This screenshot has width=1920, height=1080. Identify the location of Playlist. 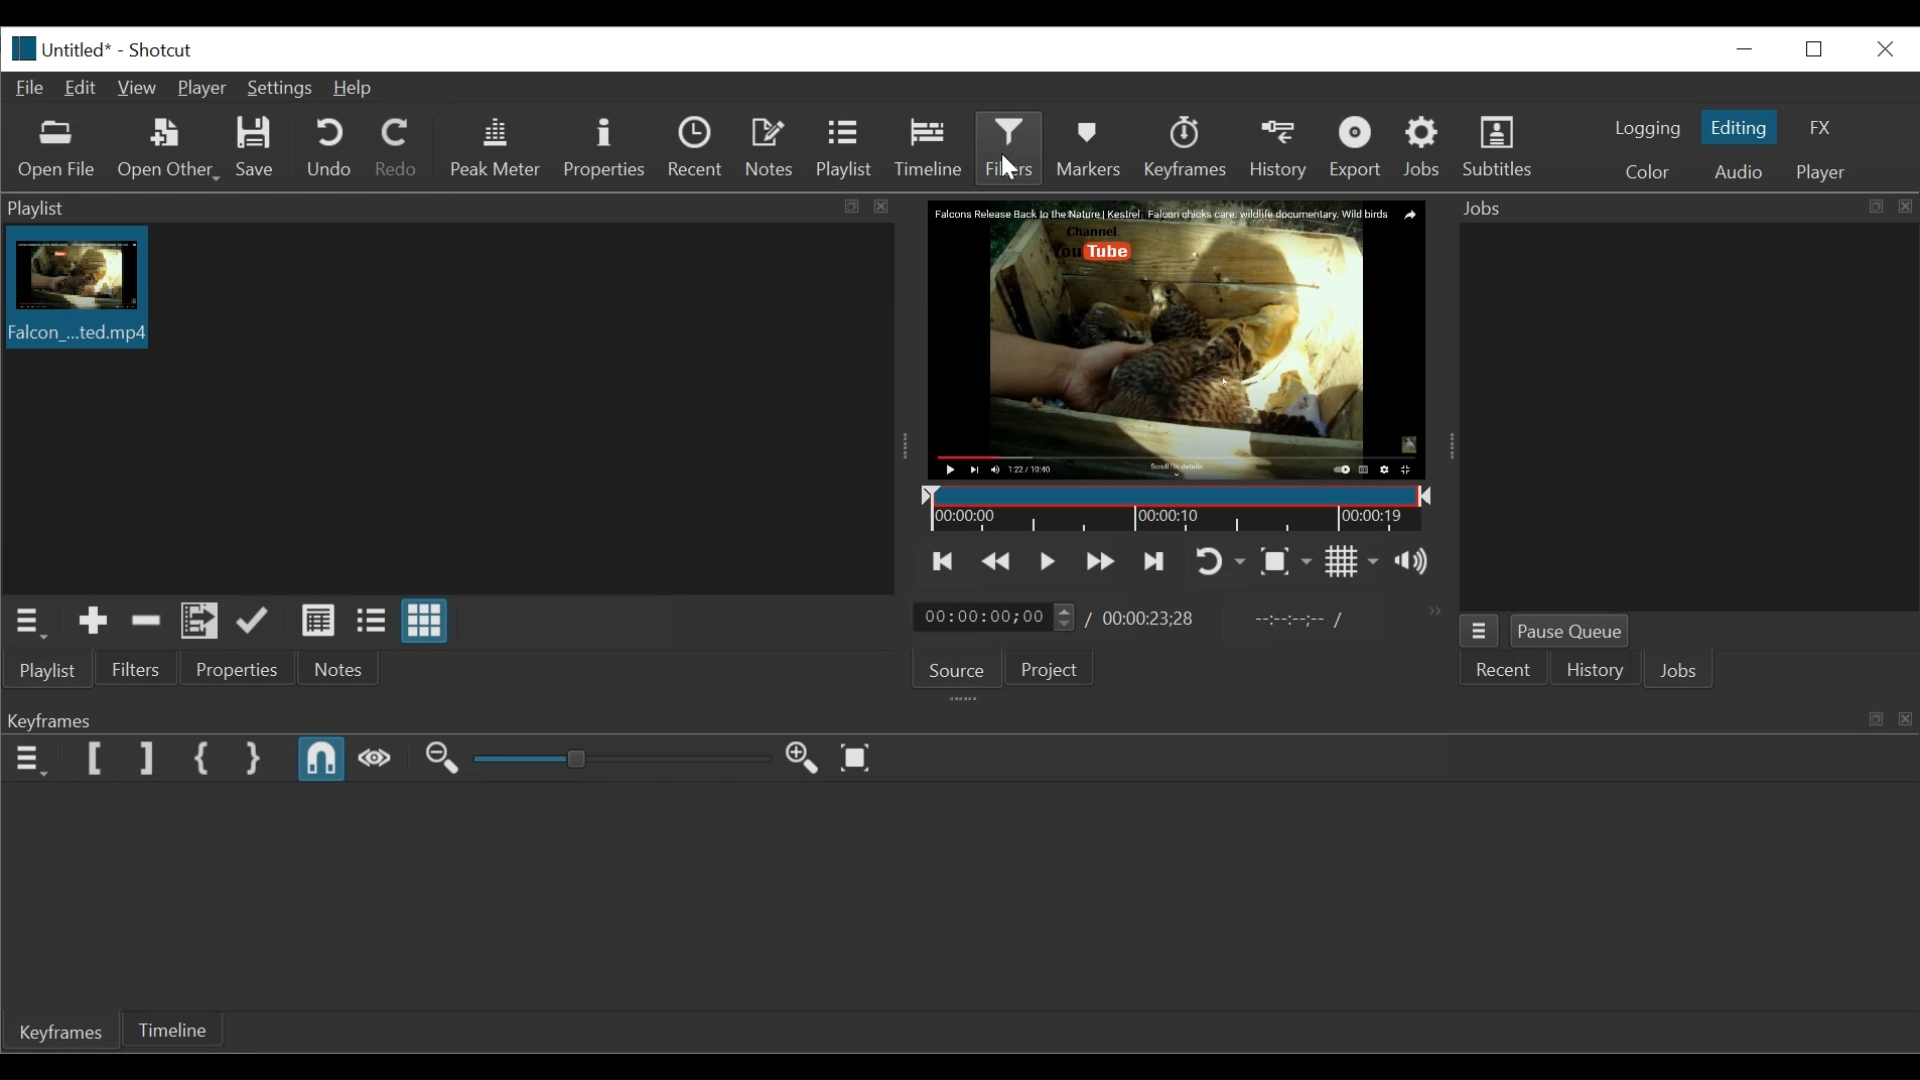
(844, 150).